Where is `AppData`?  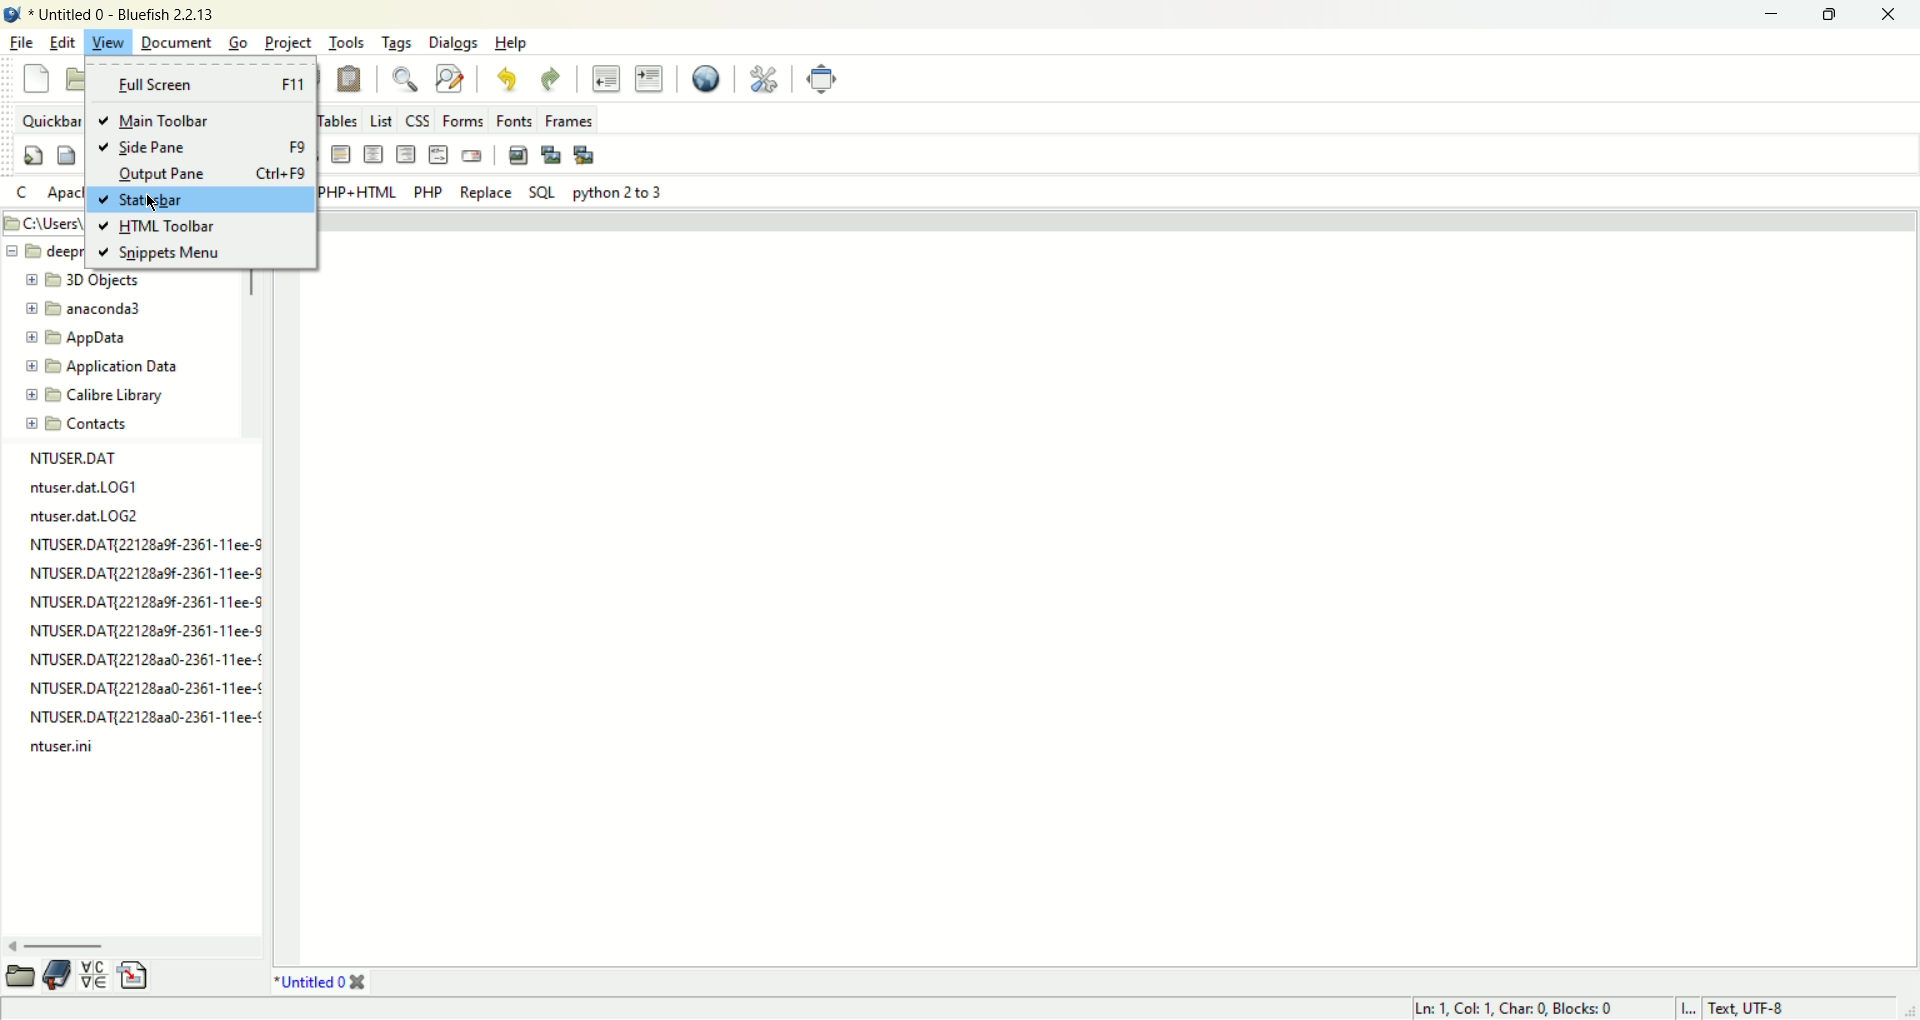
AppData is located at coordinates (95, 338).